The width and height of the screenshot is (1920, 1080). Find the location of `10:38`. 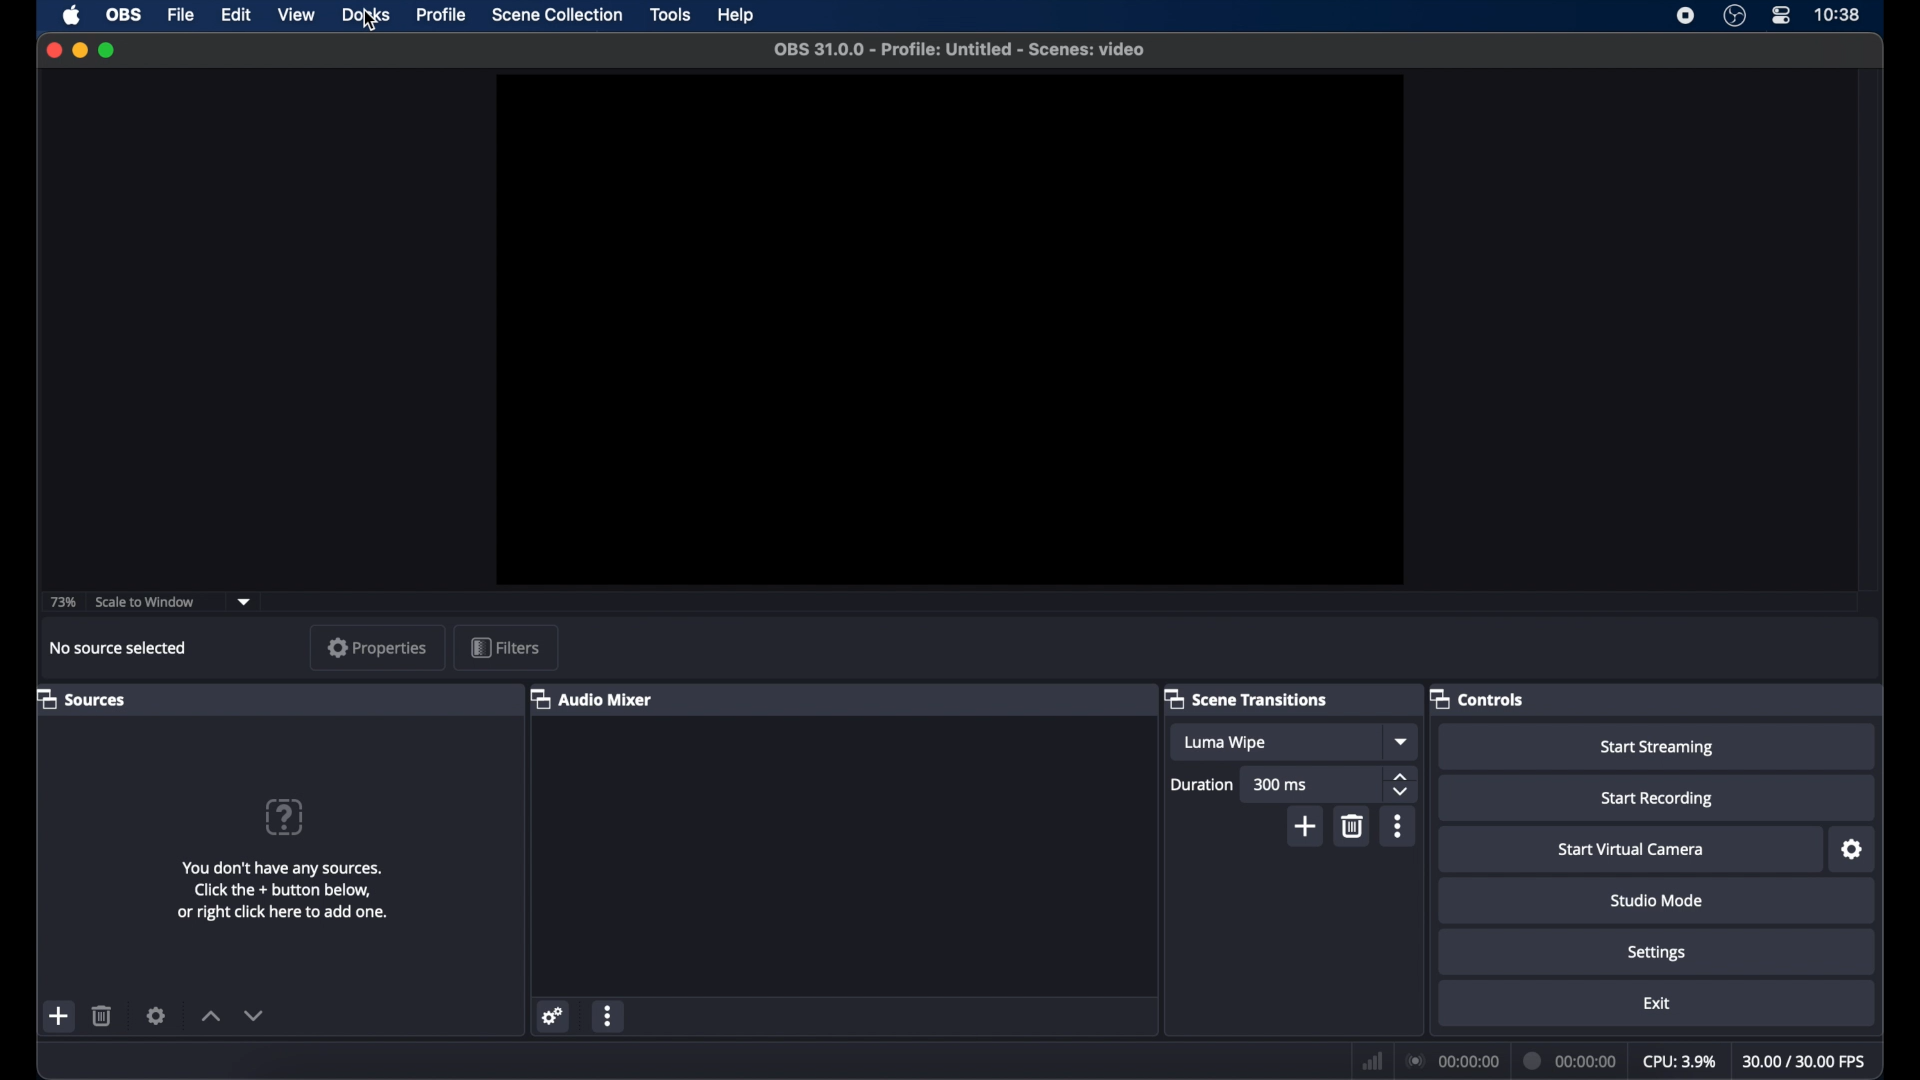

10:38 is located at coordinates (1838, 13).